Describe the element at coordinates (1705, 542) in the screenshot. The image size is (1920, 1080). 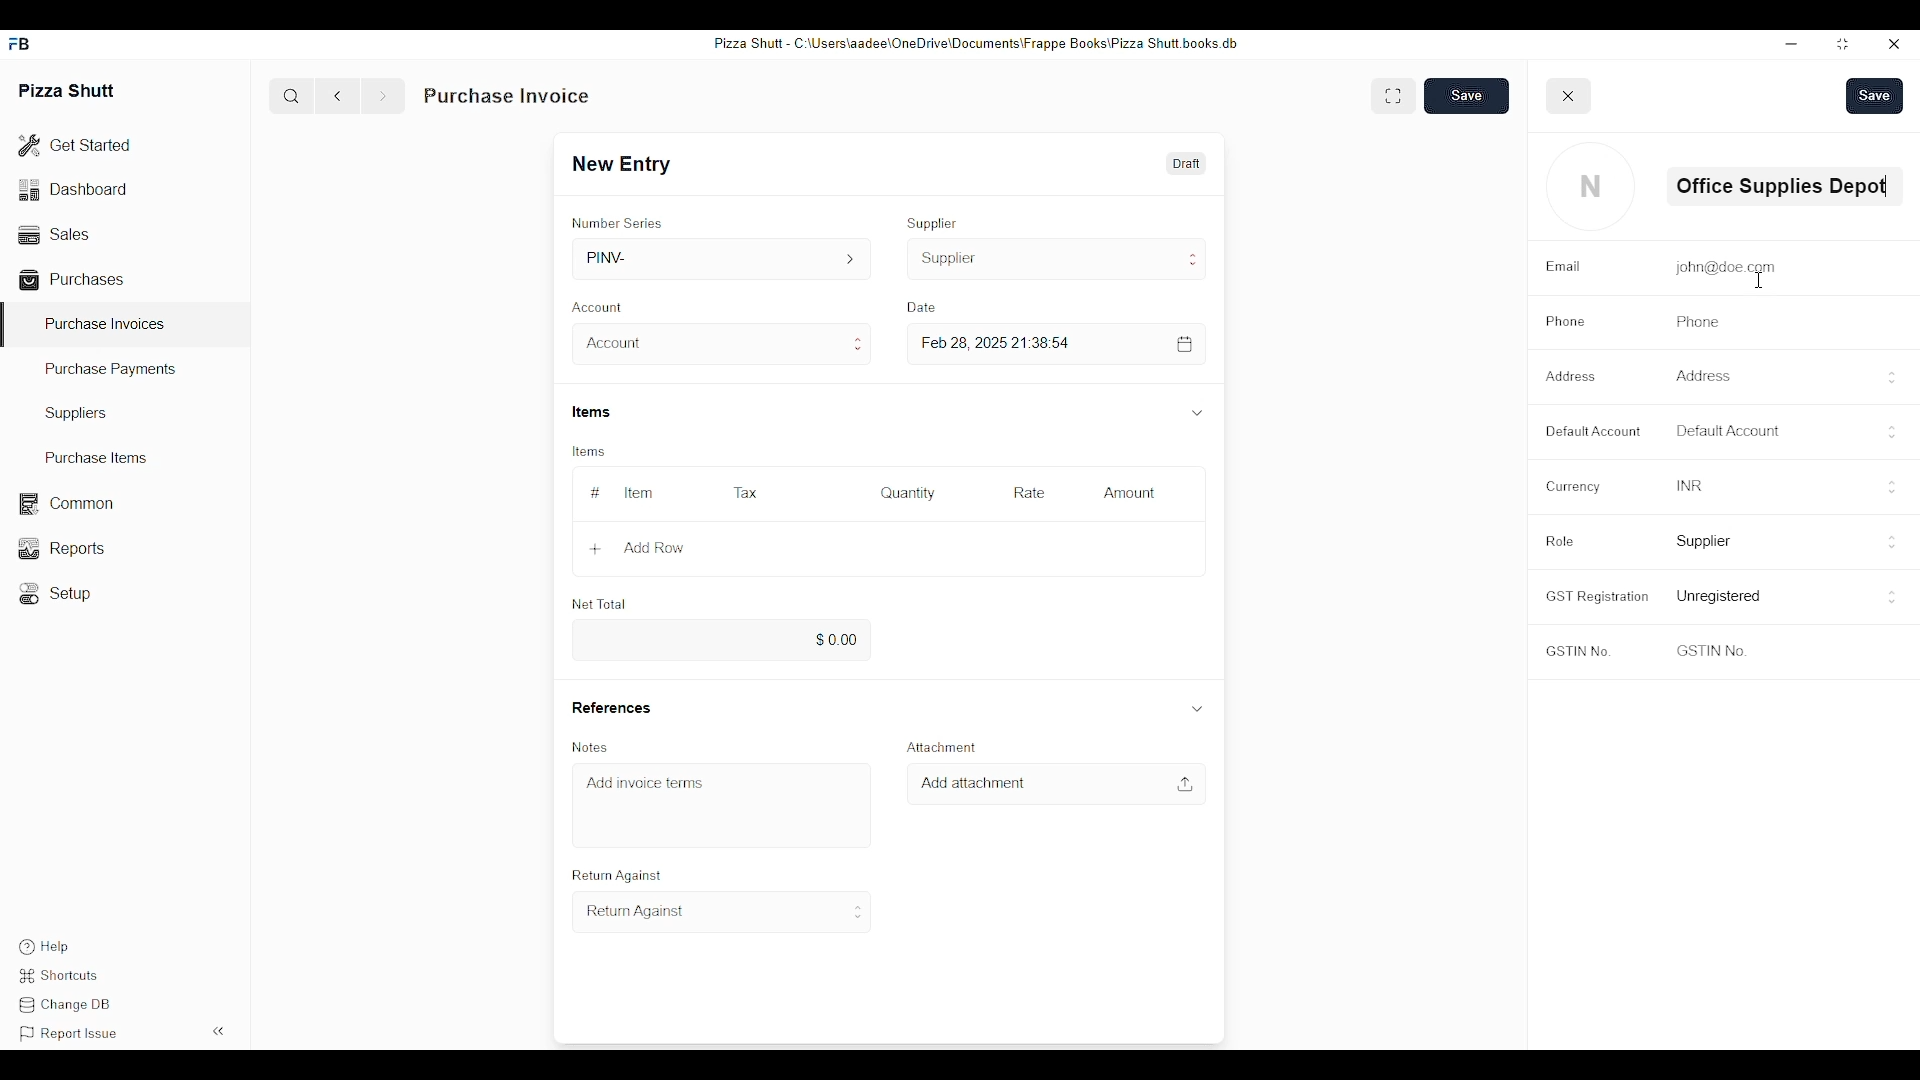
I see `Supplier` at that location.